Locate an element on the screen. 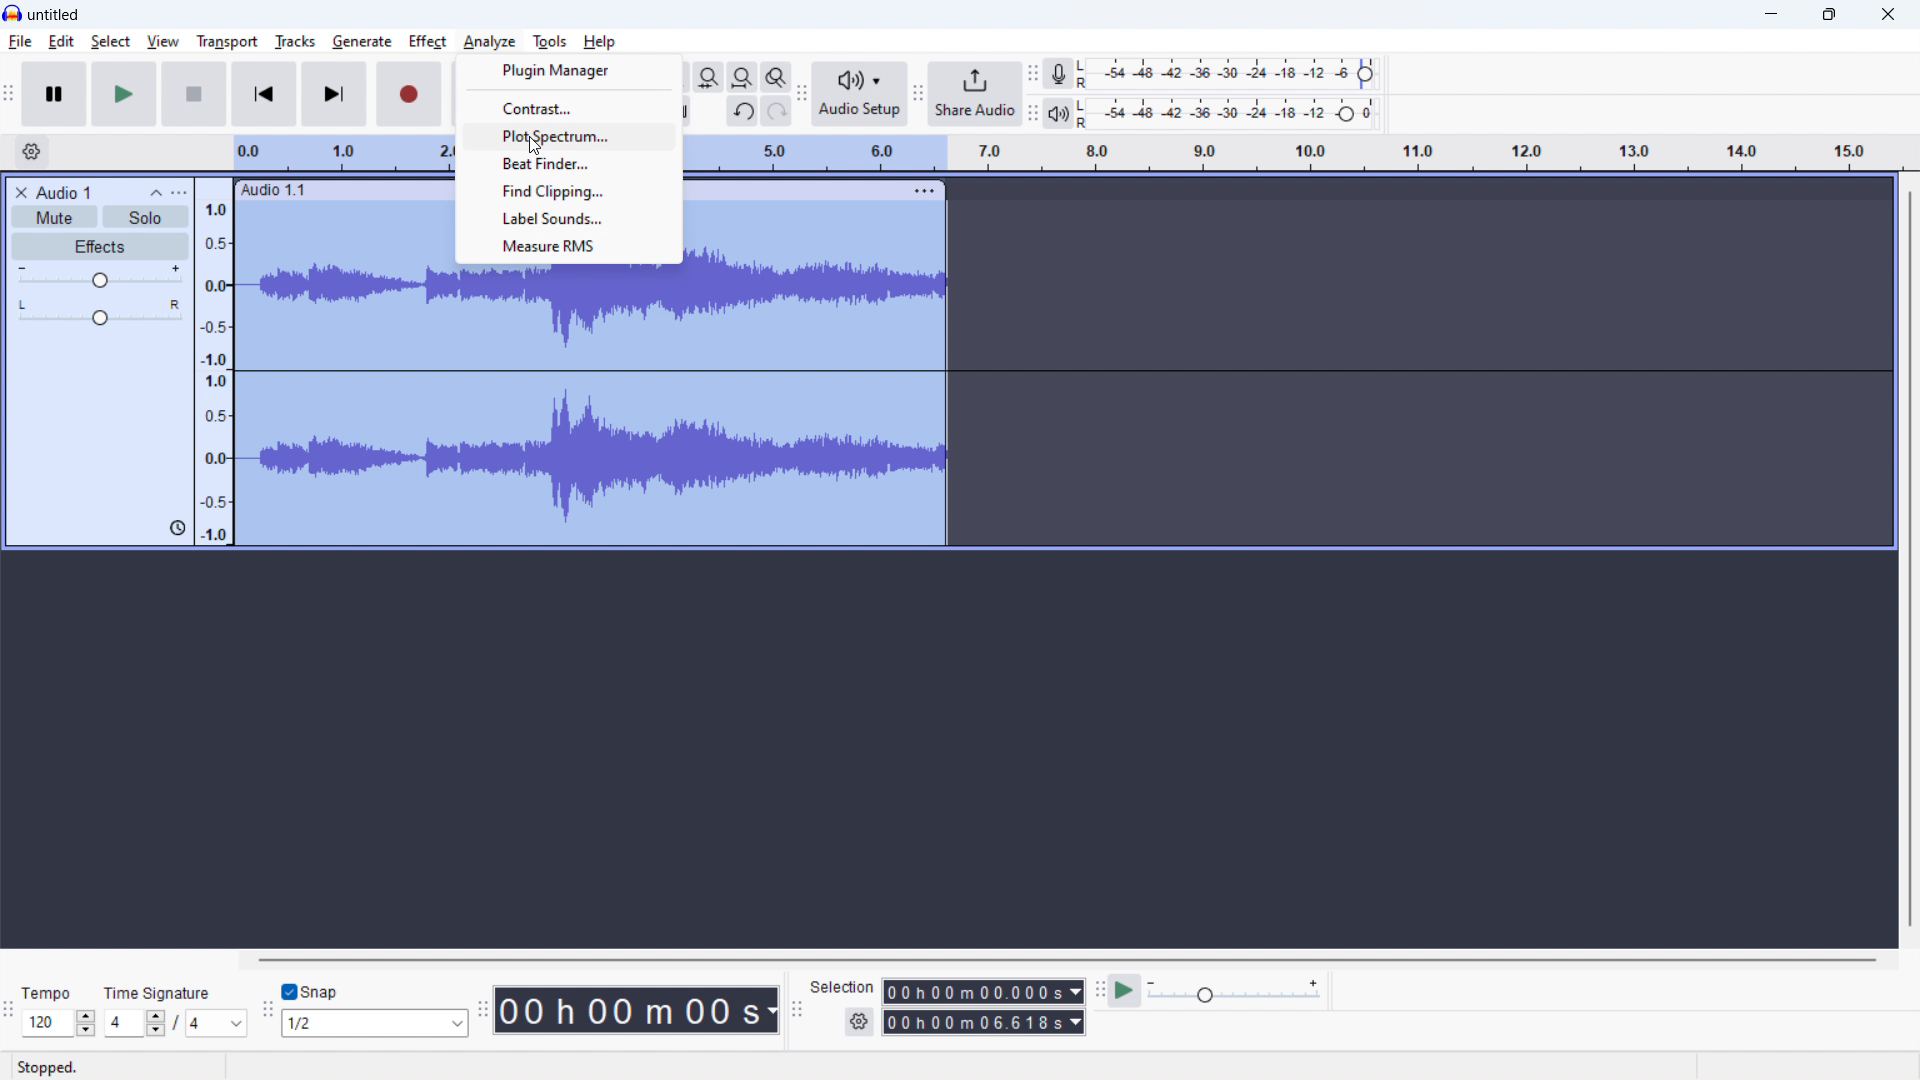 The height and width of the screenshot is (1080, 1920). gain is located at coordinates (101, 276).